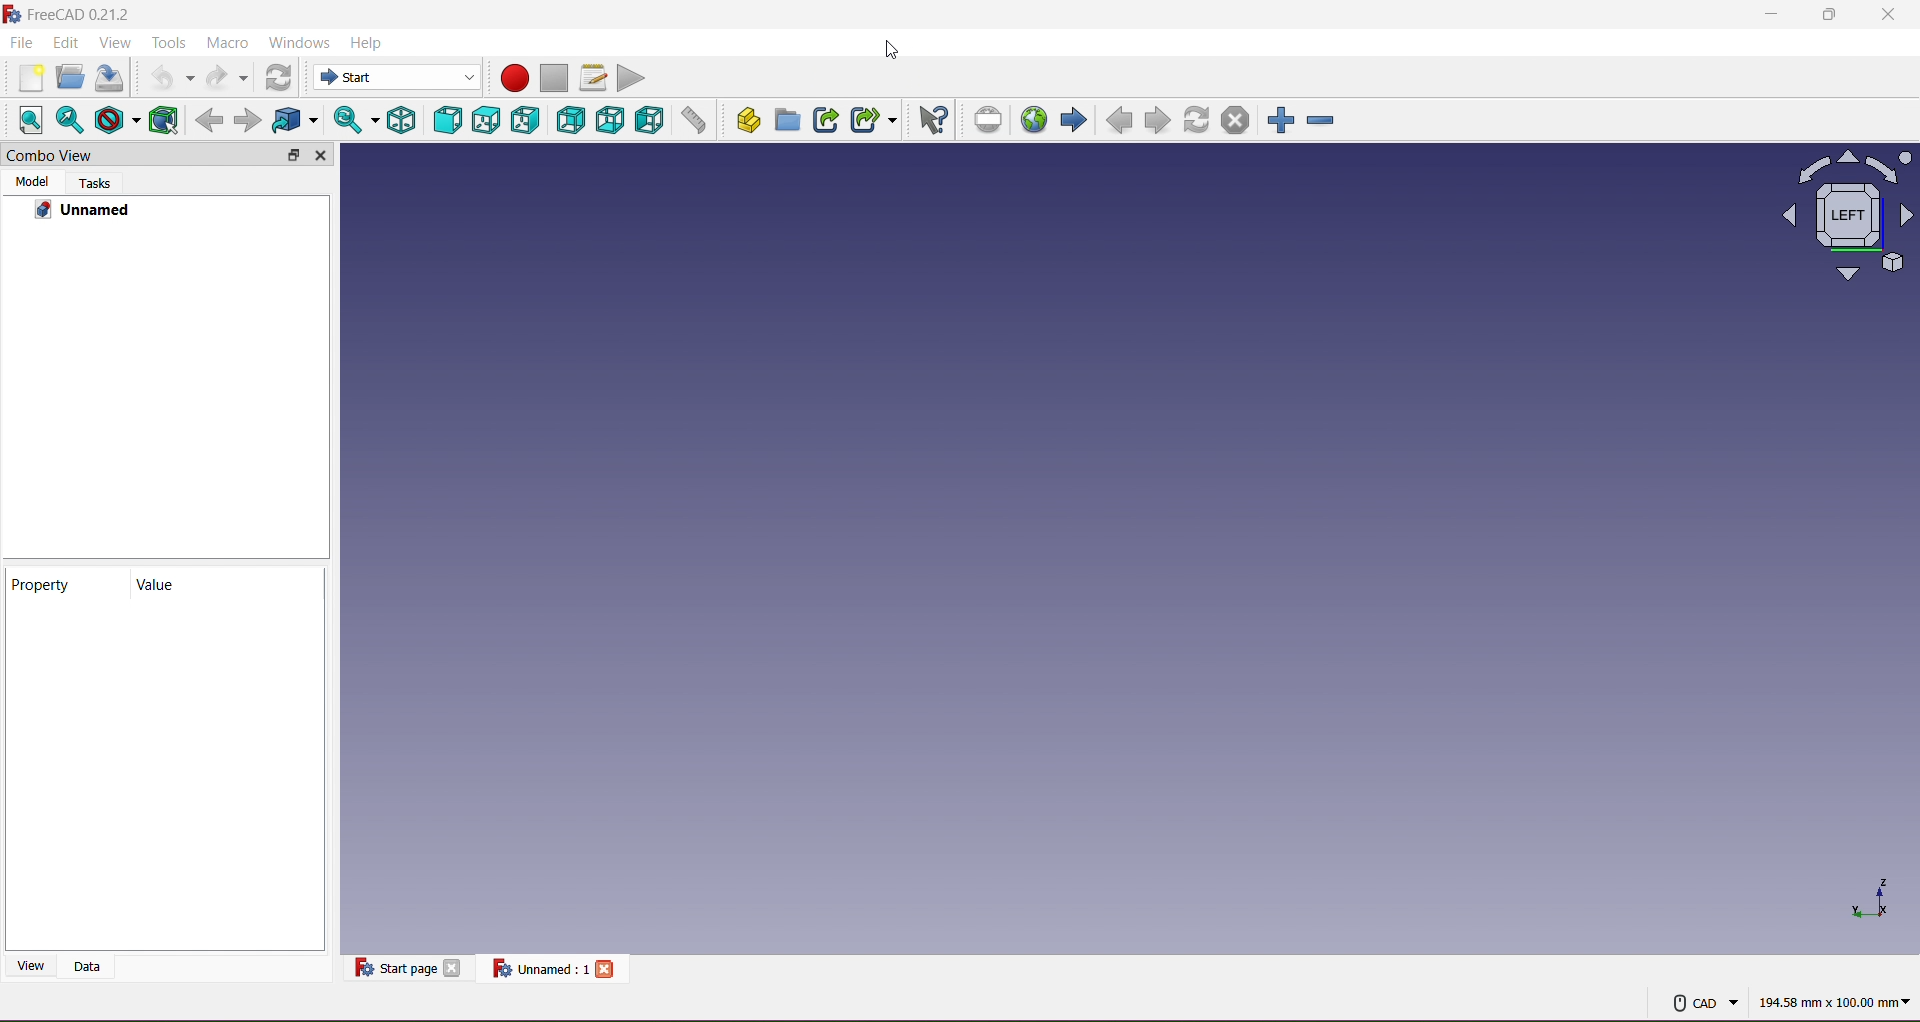 This screenshot has height=1022, width=1920. What do you see at coordinates (381, 77) in the screenshot?
I see `Start` at bounding box center [381, 77].